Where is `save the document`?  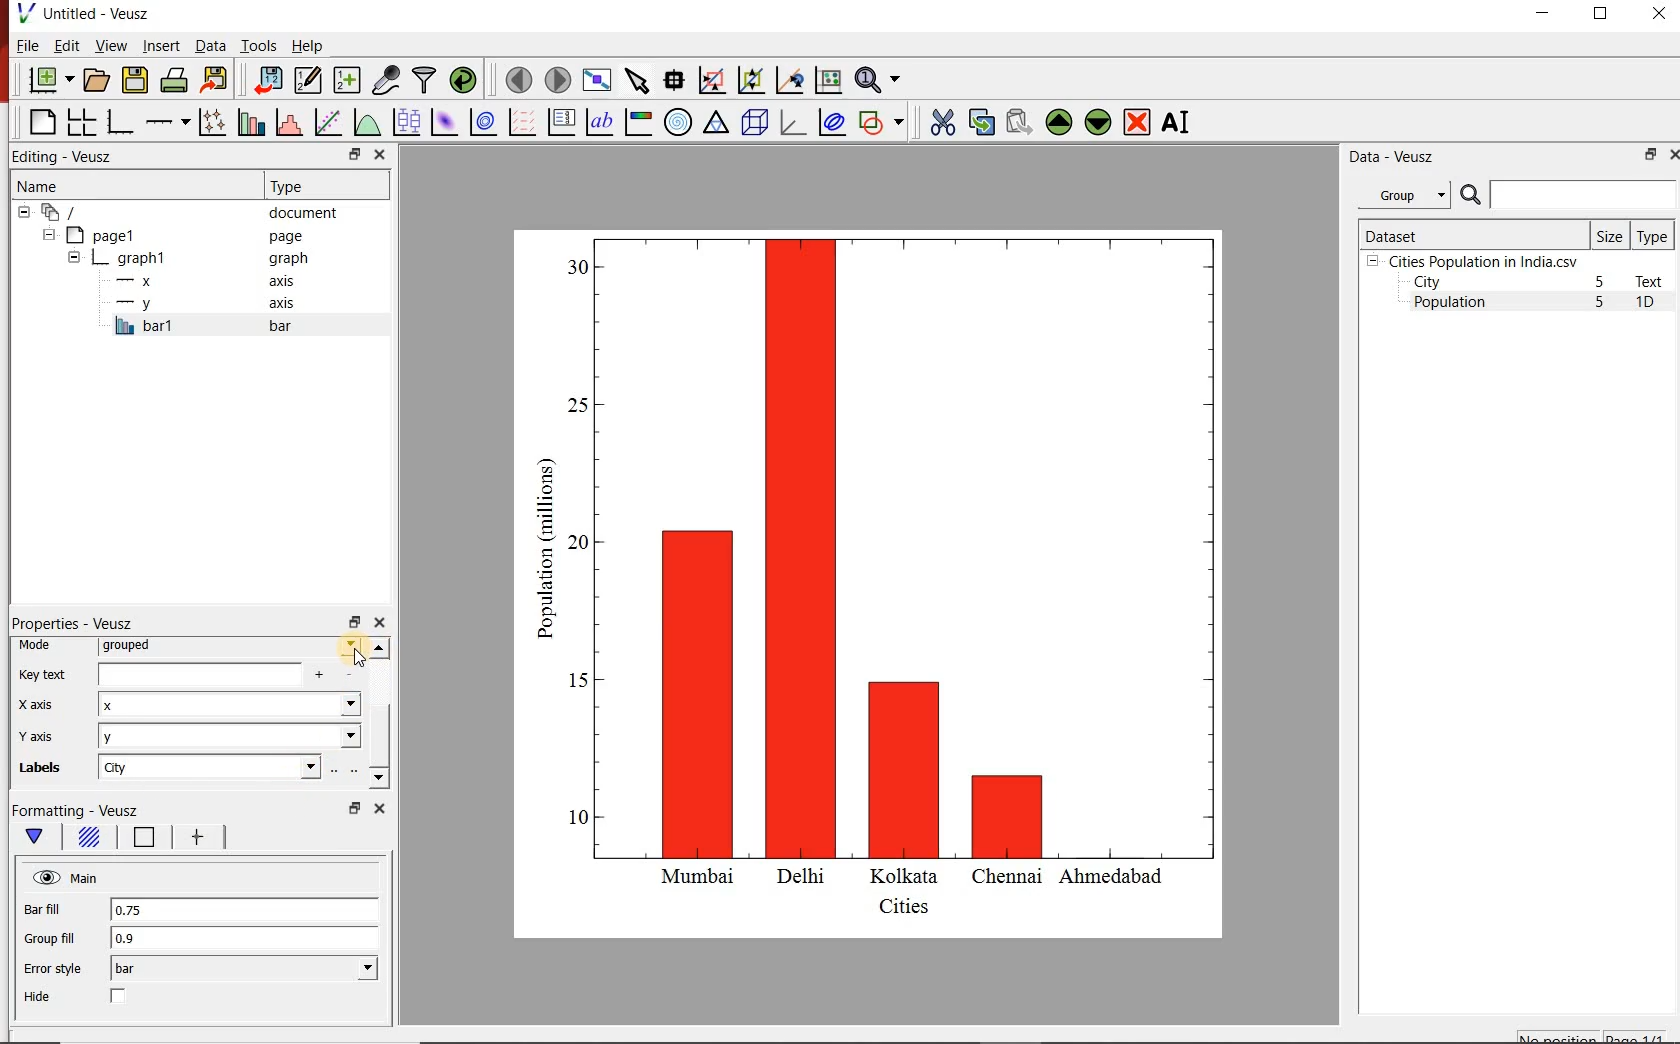 save the document is located at coordinates (135, 78).